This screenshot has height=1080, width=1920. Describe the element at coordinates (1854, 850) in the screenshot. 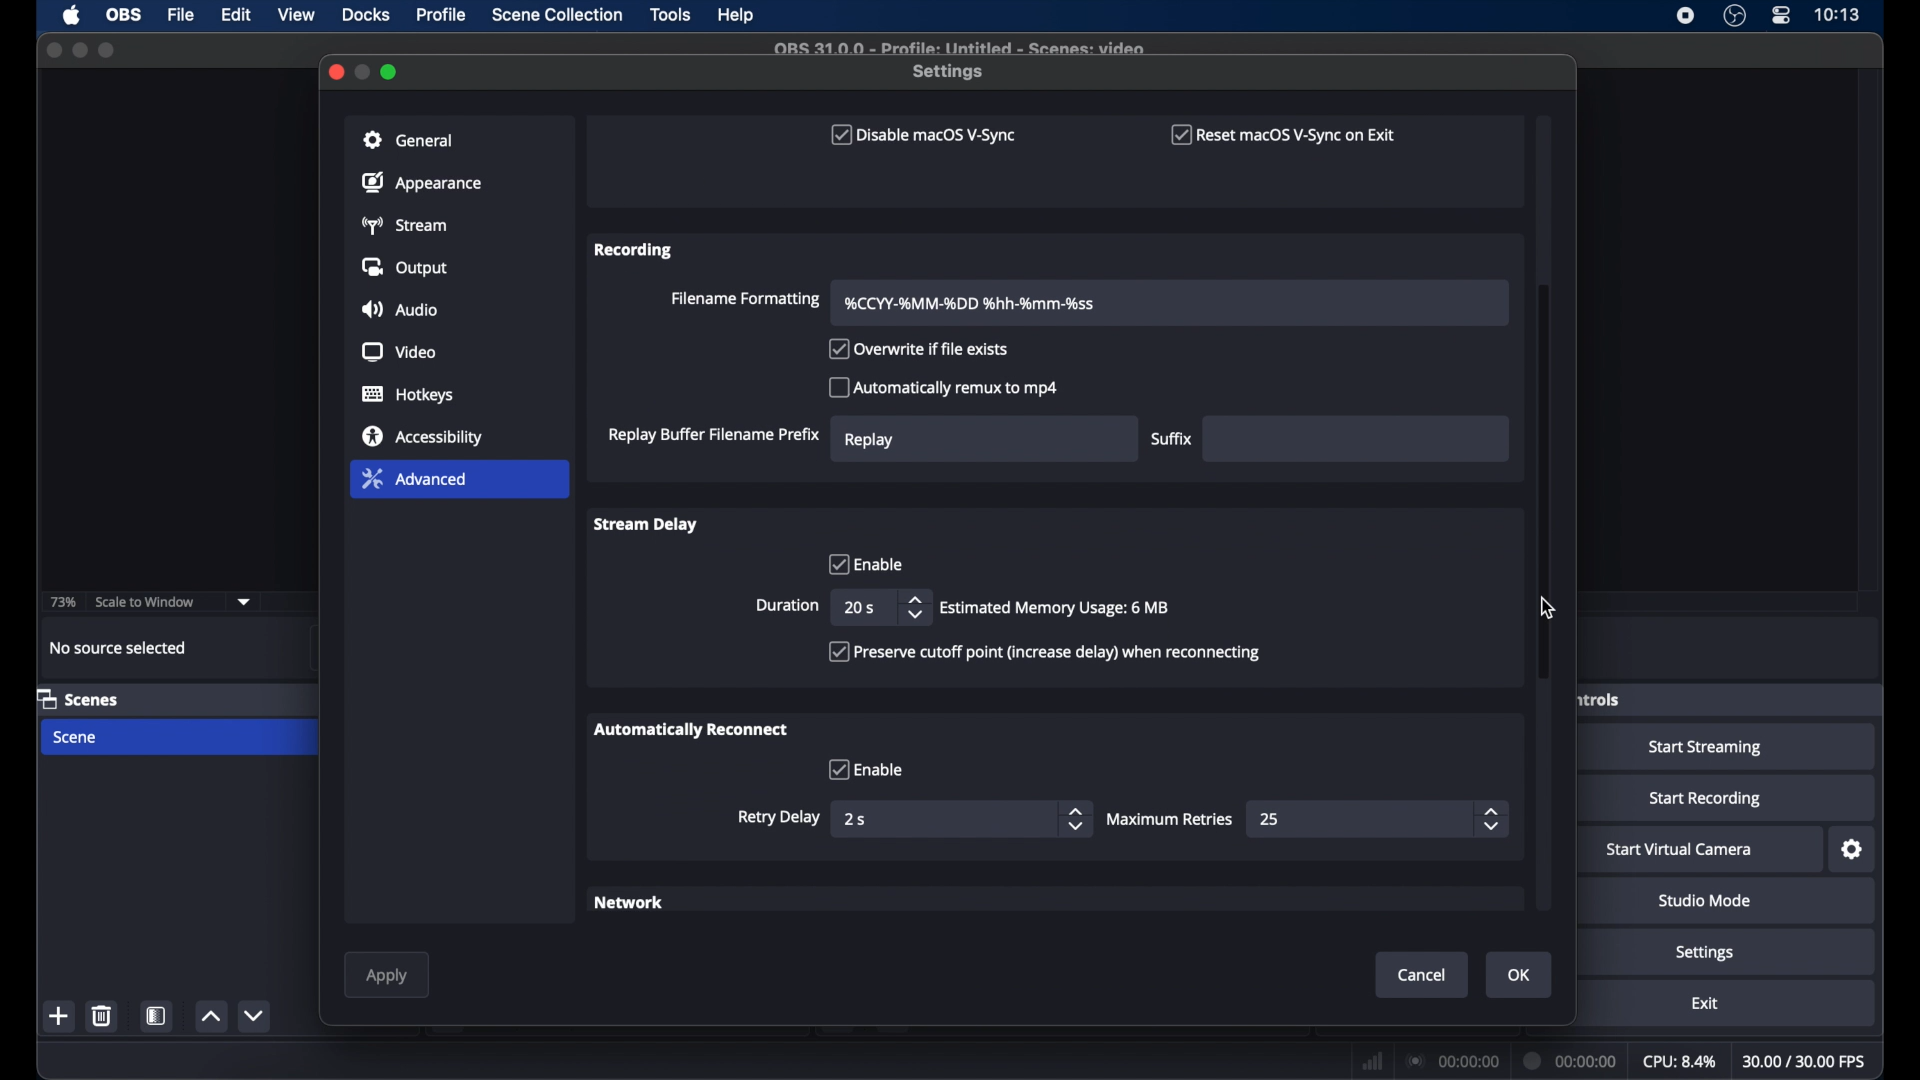

I see `settings` at that location.